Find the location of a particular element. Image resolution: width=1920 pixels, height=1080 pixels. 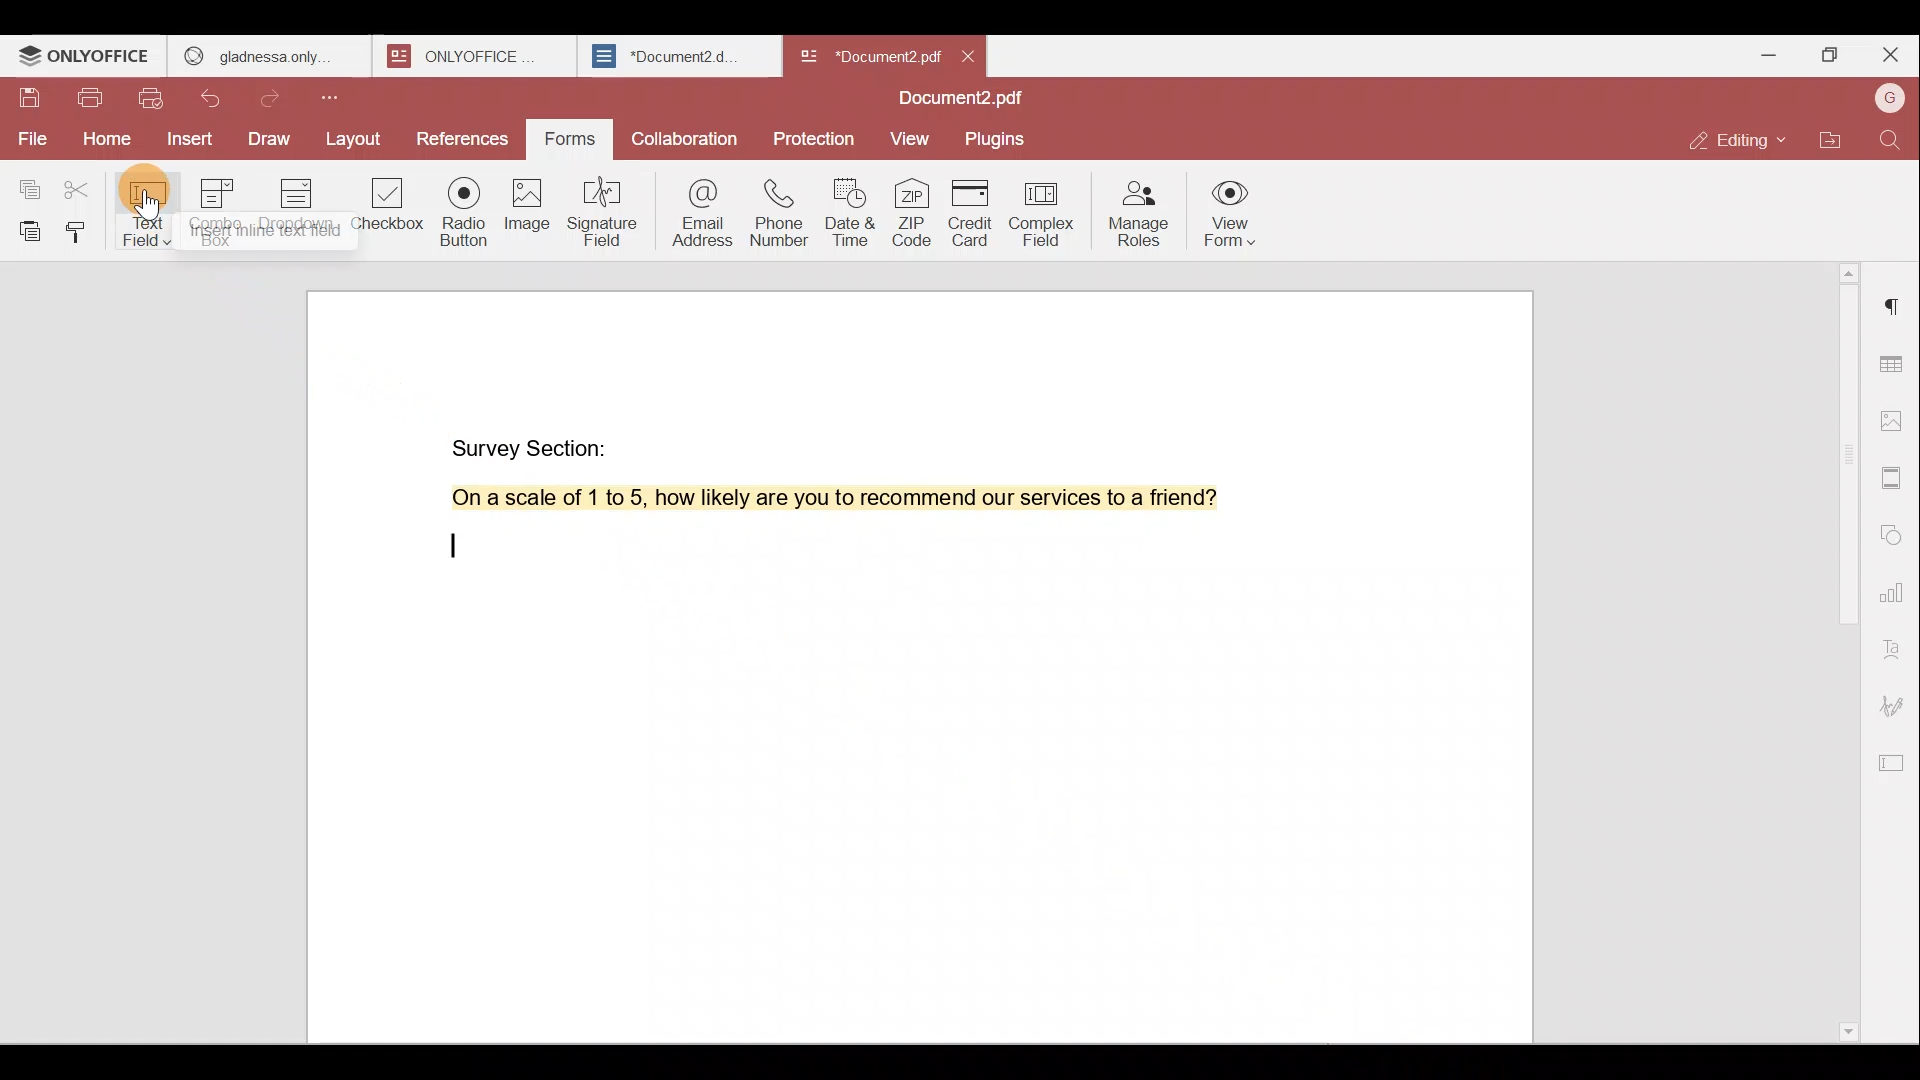

Complex field is located at coordinates (1047, 215).